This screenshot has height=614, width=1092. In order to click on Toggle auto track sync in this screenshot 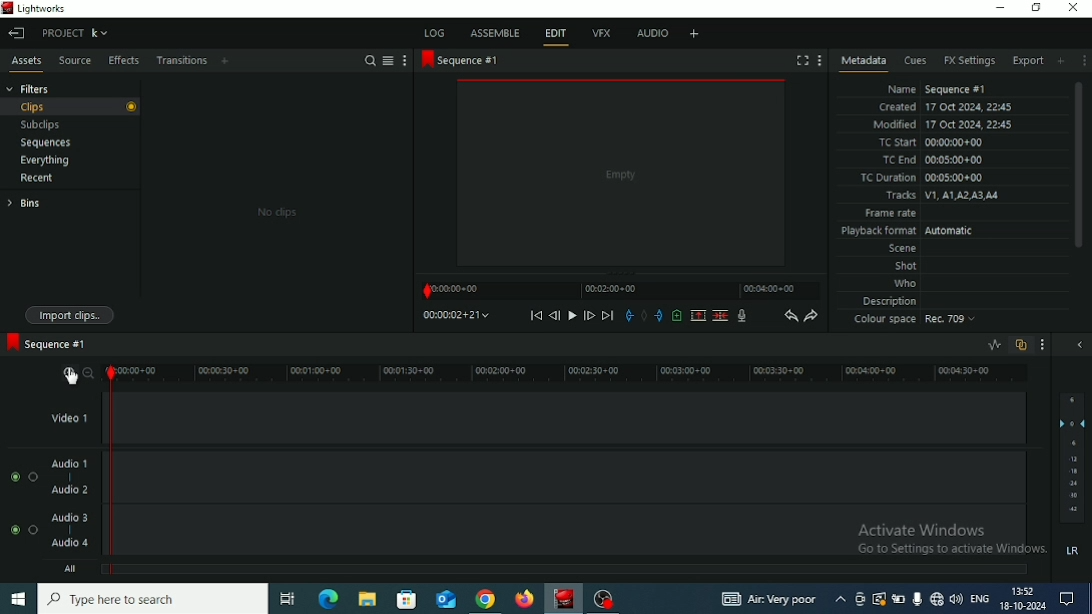, I will do `click(1021, 345)`.